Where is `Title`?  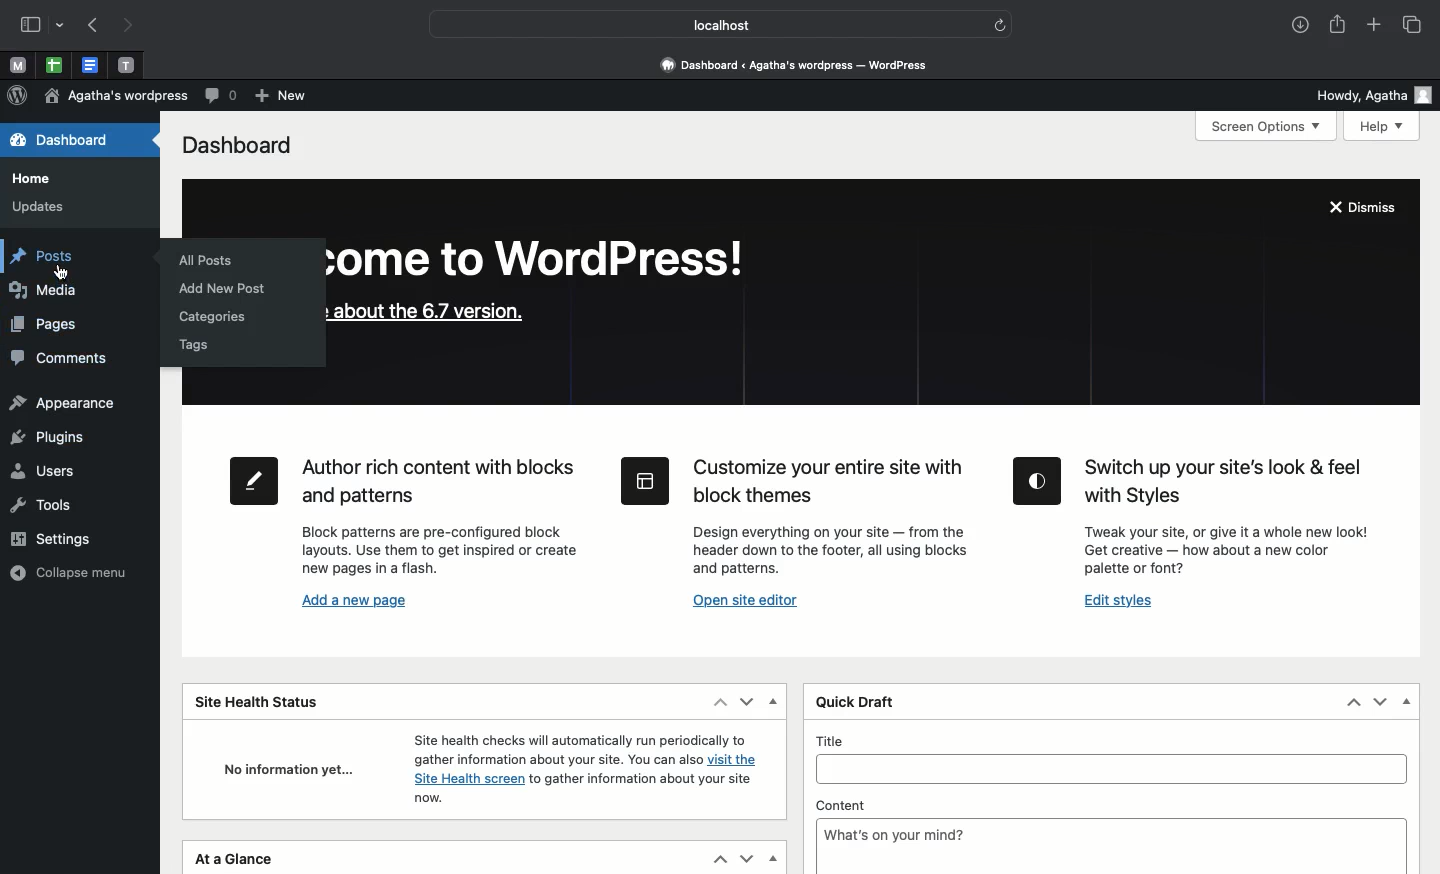 Title is located at coordinates (1112, 740).